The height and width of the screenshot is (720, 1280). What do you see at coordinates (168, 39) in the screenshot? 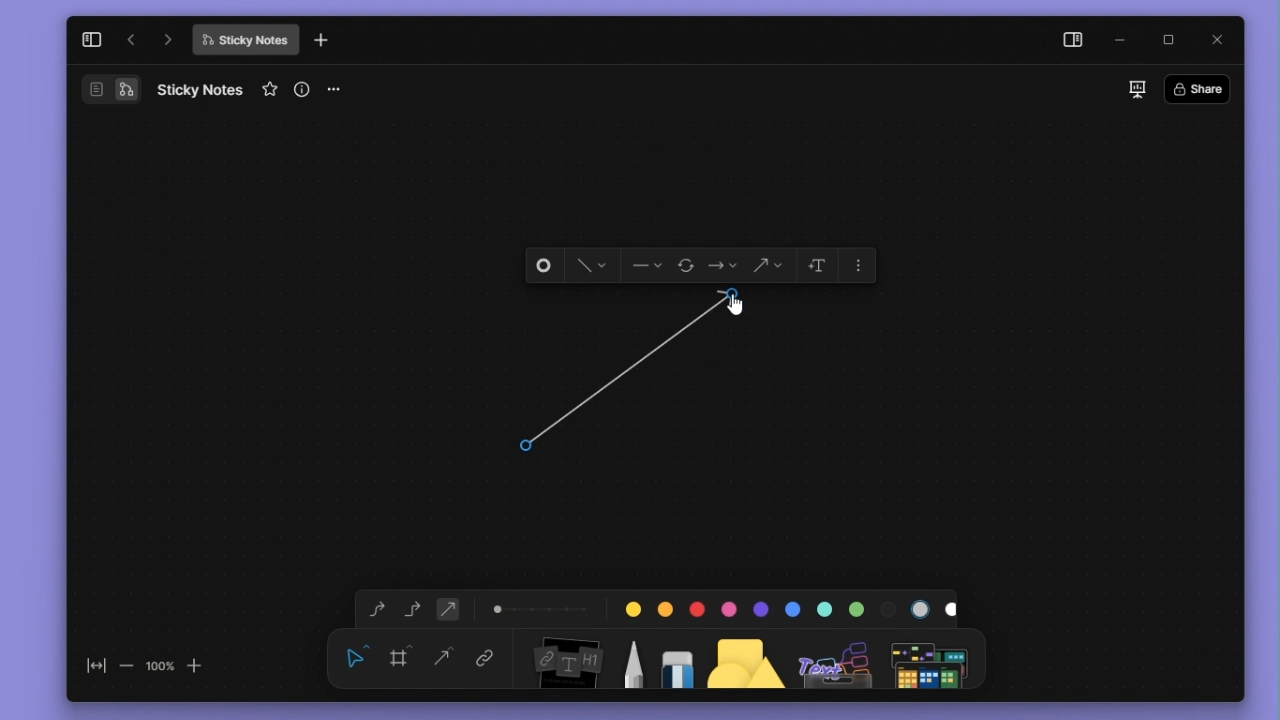
I see `go forward` at bounding box center [168, 39].